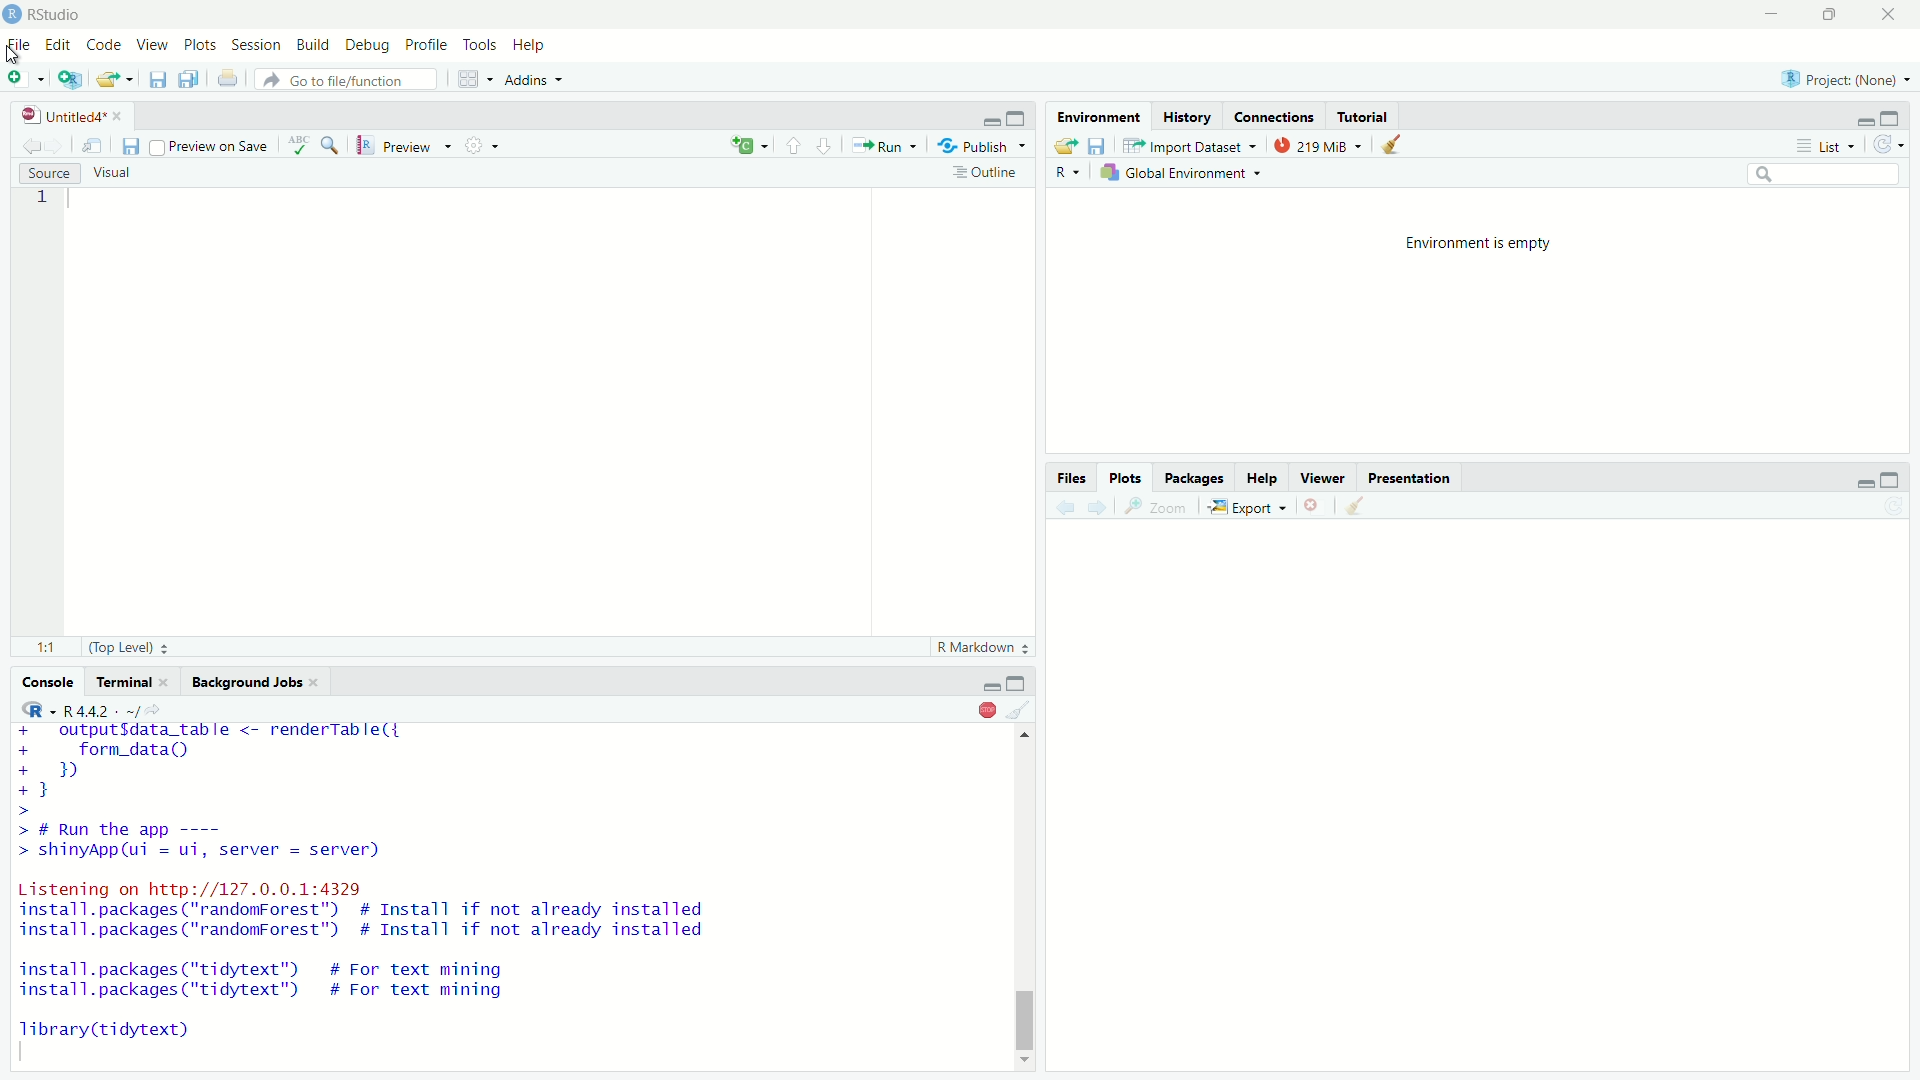 This screenshot has height=1080, width=1920. I want to click on Export as, so click(1250, 509).